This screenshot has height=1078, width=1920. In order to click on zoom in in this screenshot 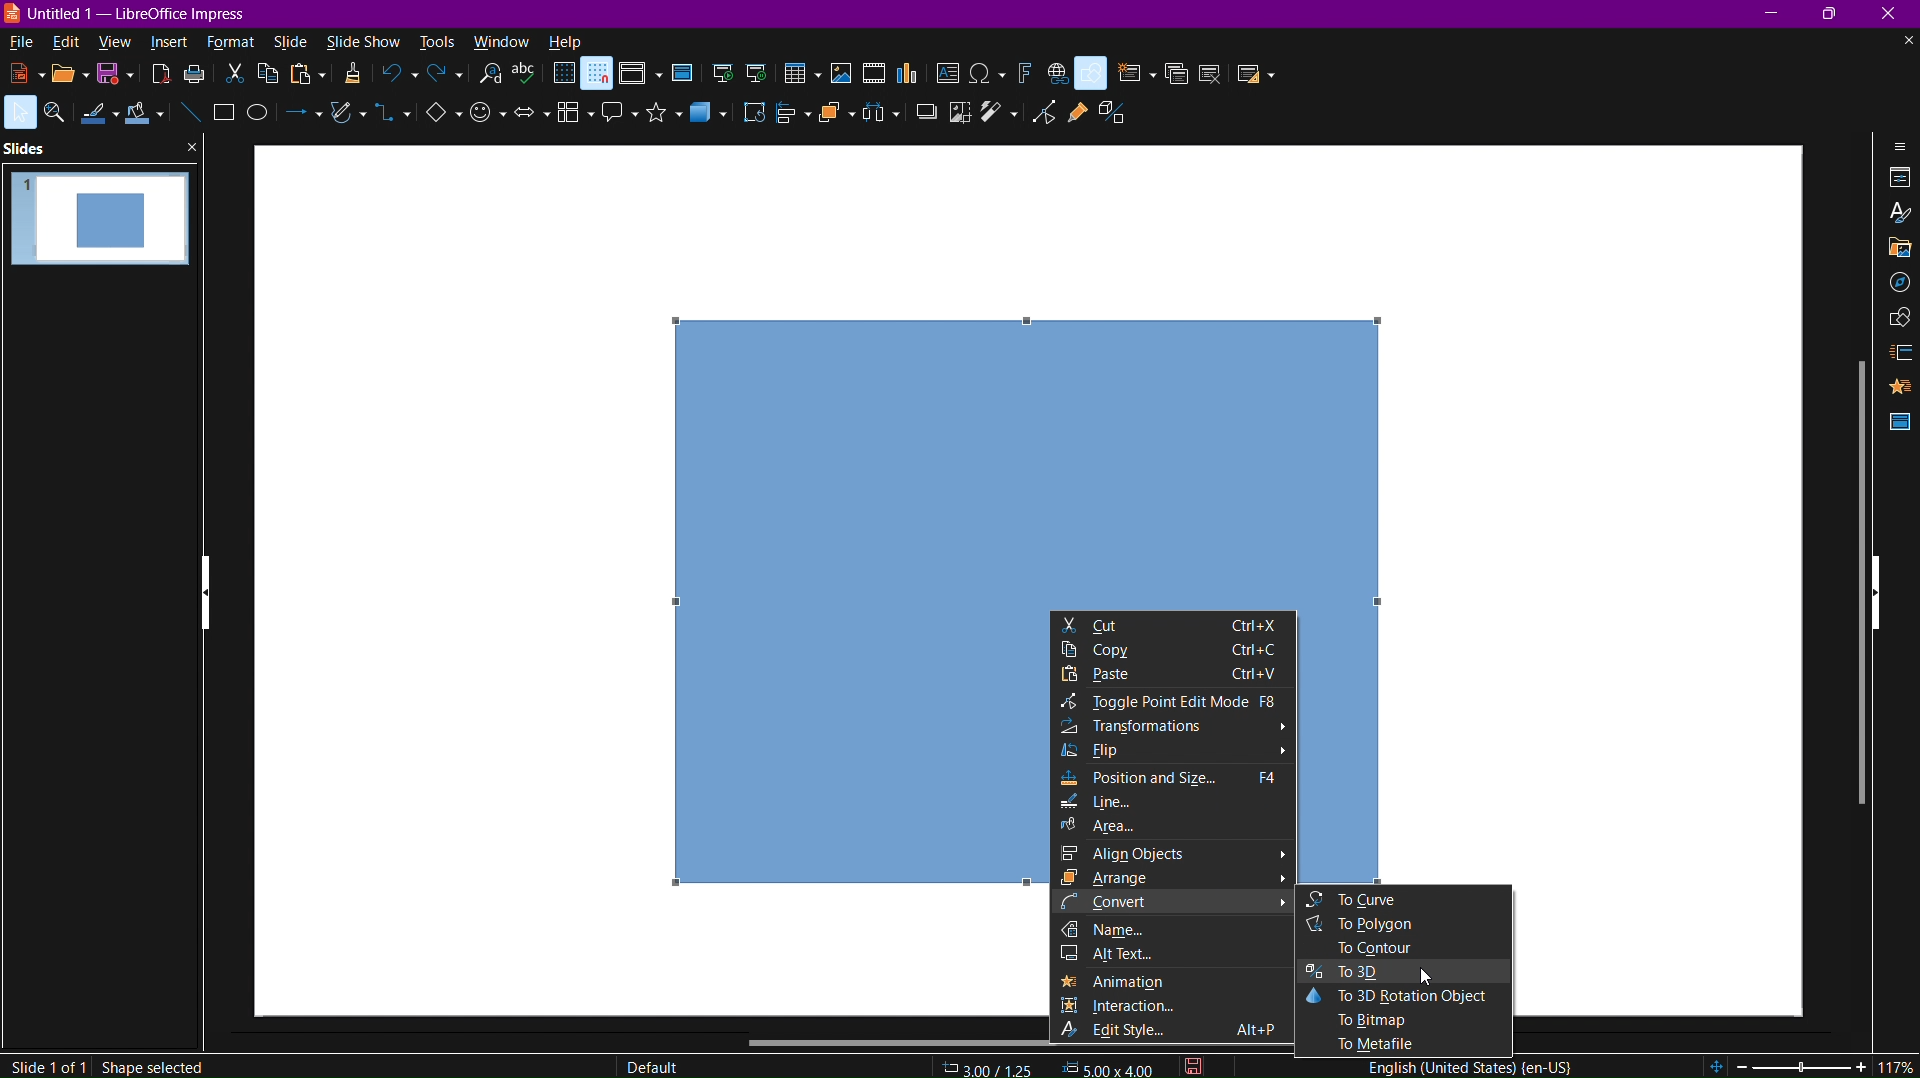, I will do `click(1862, 1066)`.